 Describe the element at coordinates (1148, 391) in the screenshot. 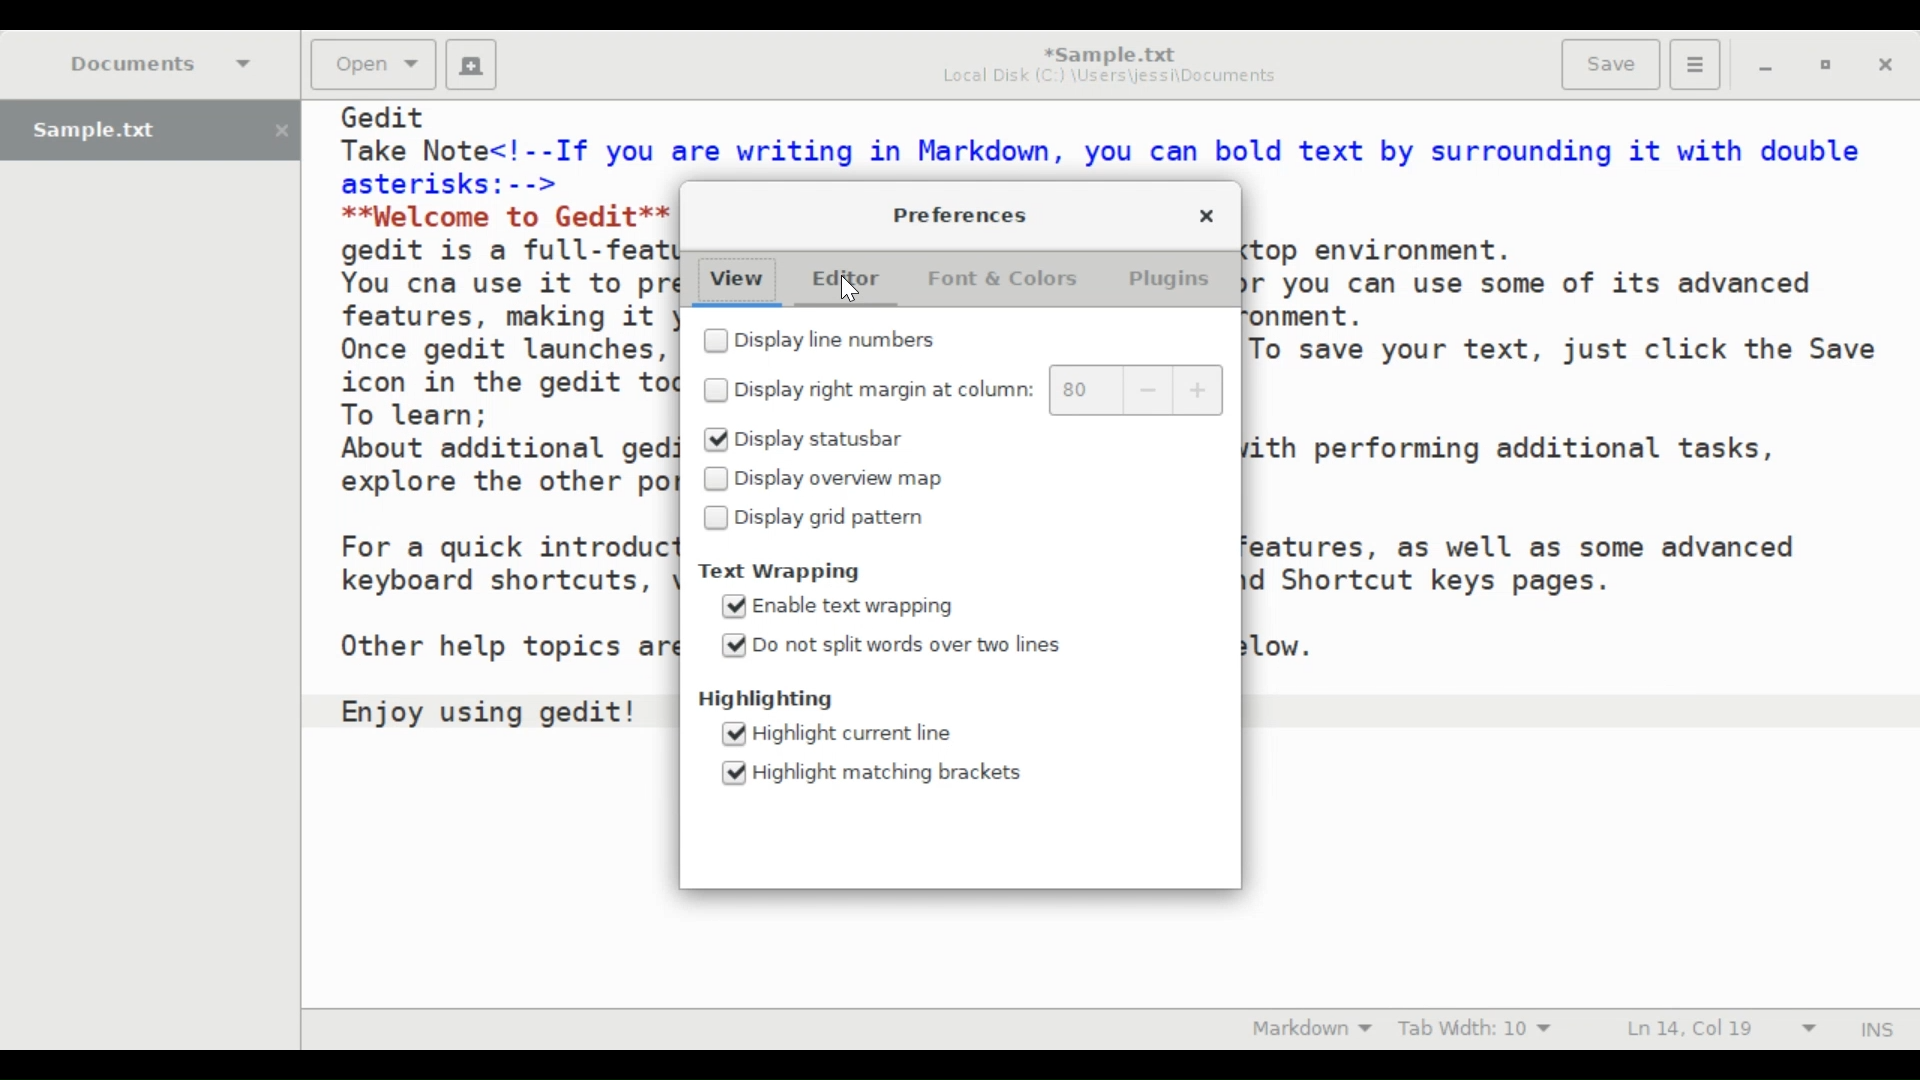

I see `decrease` at that location.